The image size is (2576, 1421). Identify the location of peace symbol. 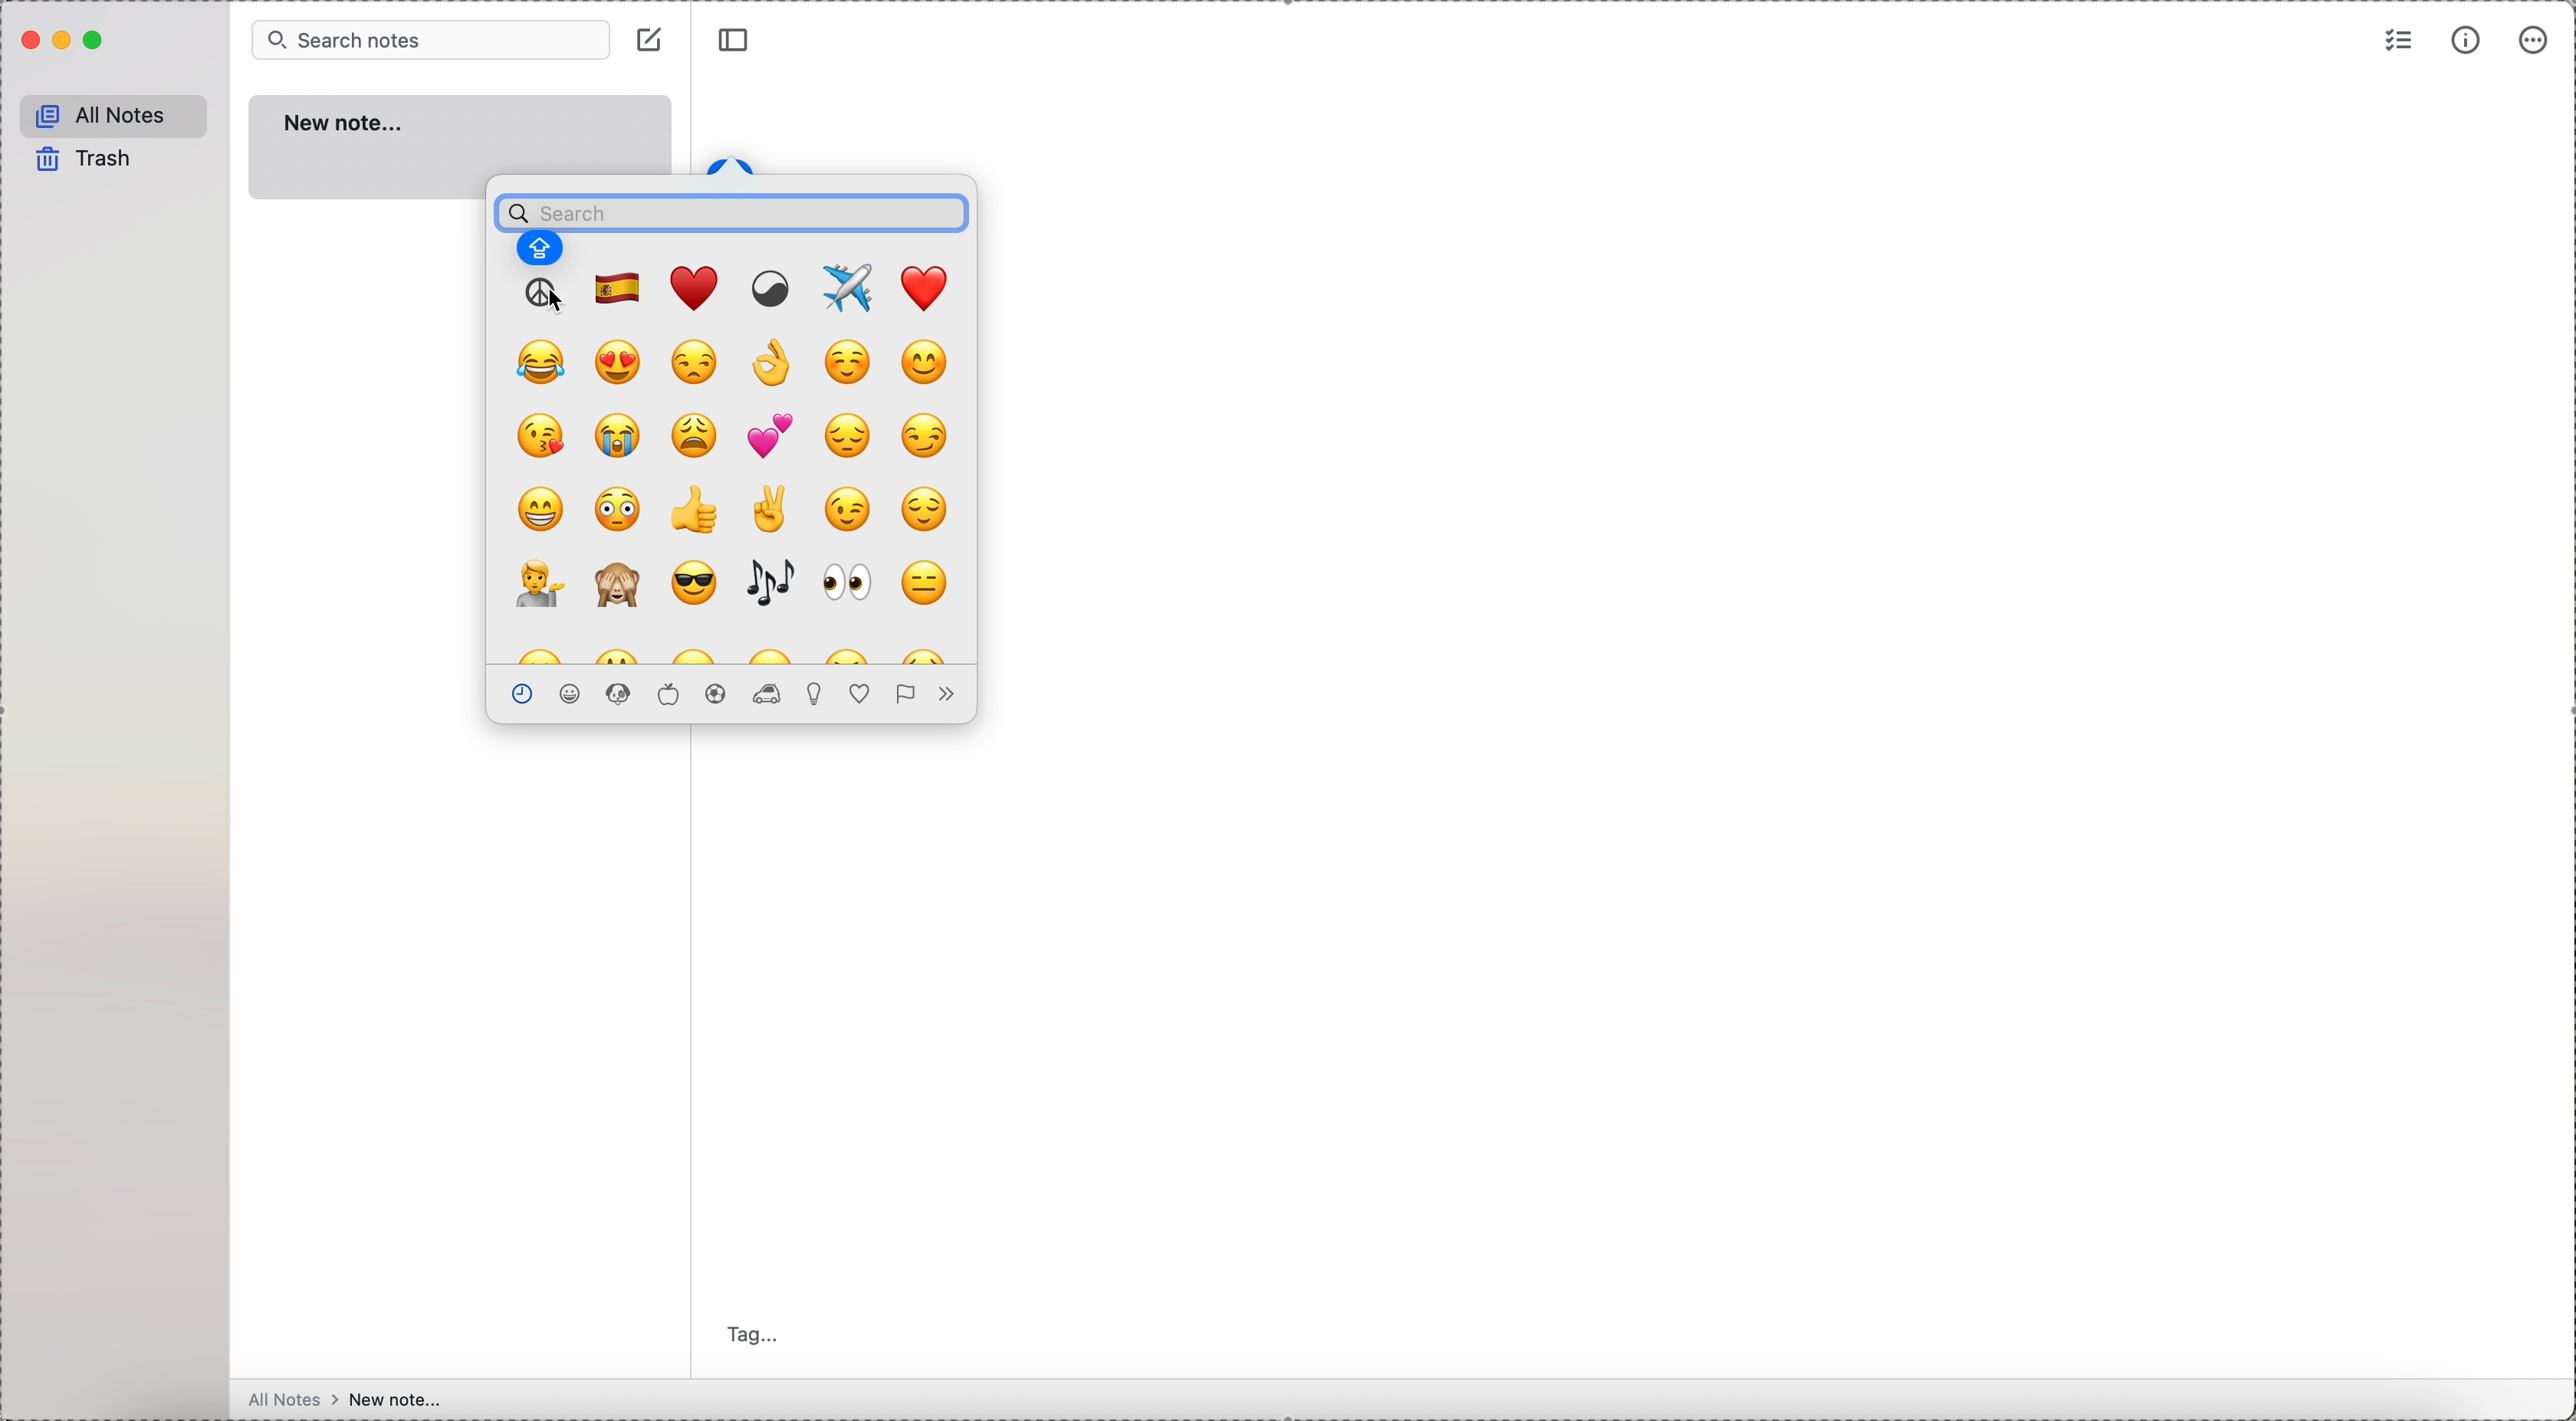
(543, 294).